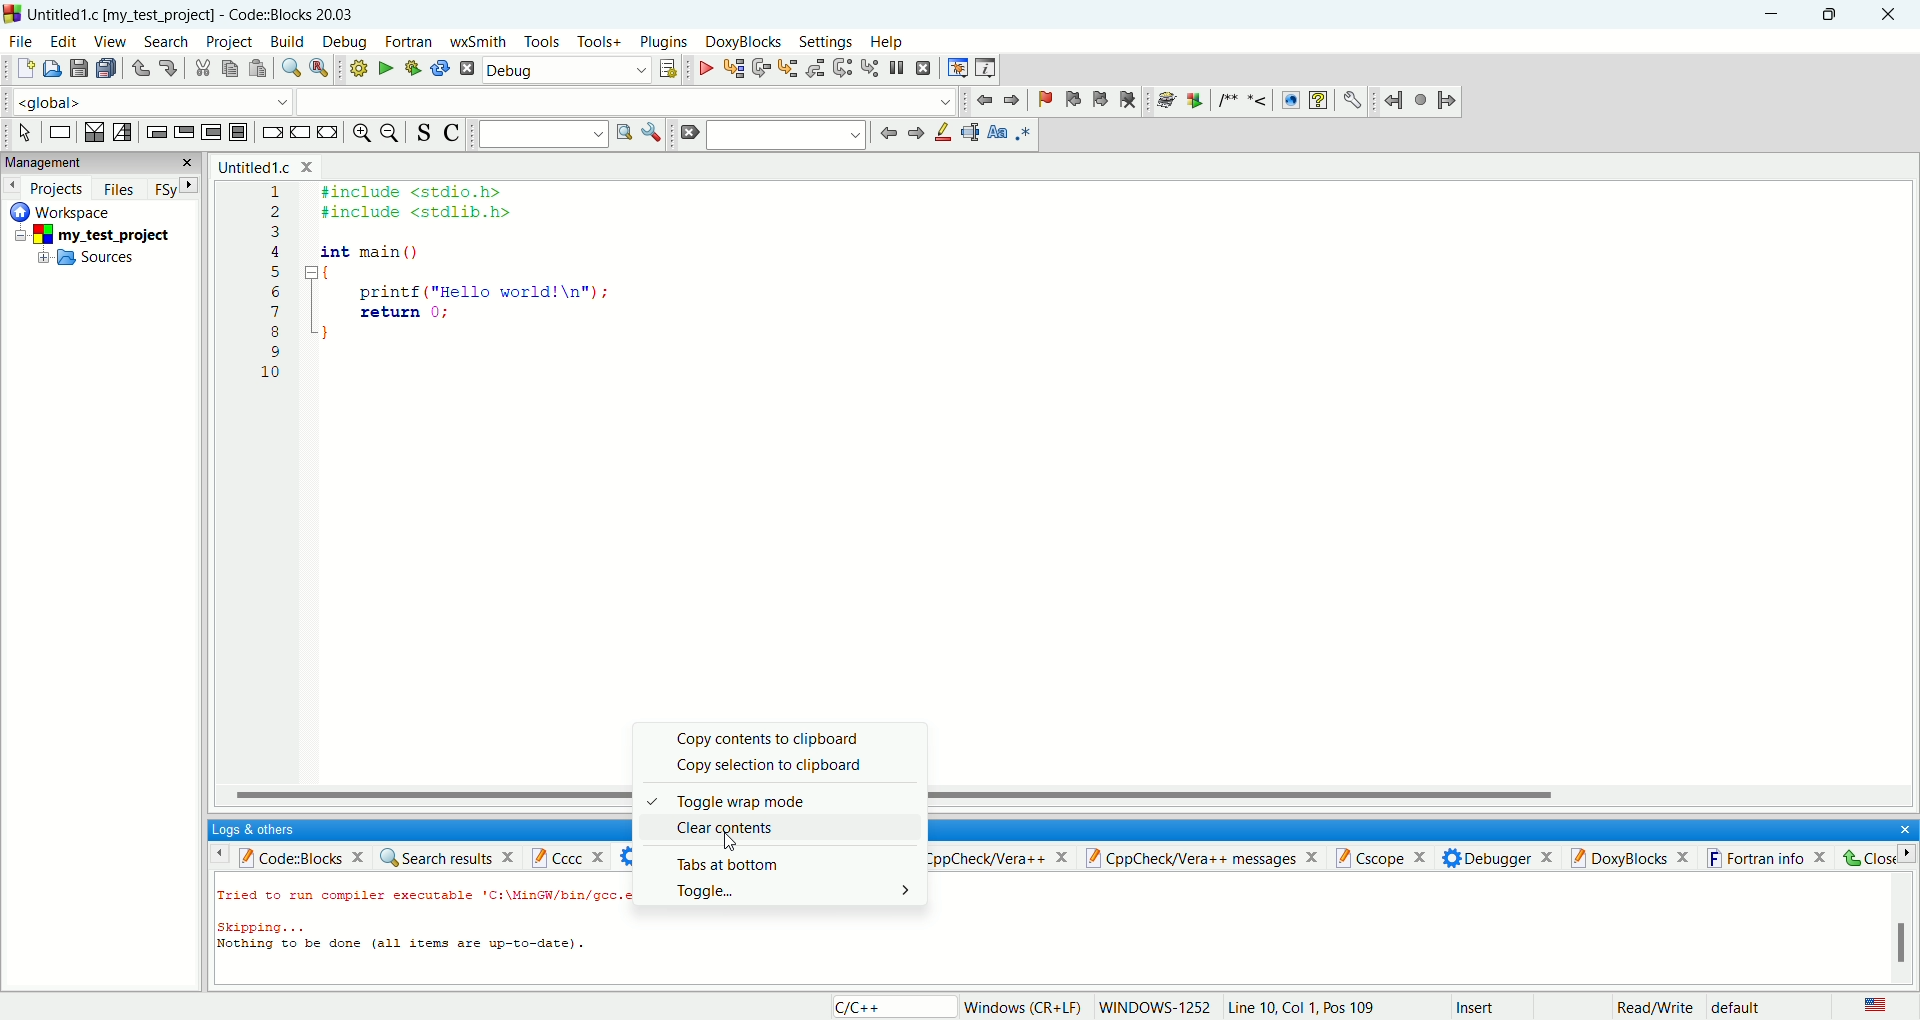  Describe the element at coordinates (889, 1006) in the screenshot. I see `C/C++` at that location.